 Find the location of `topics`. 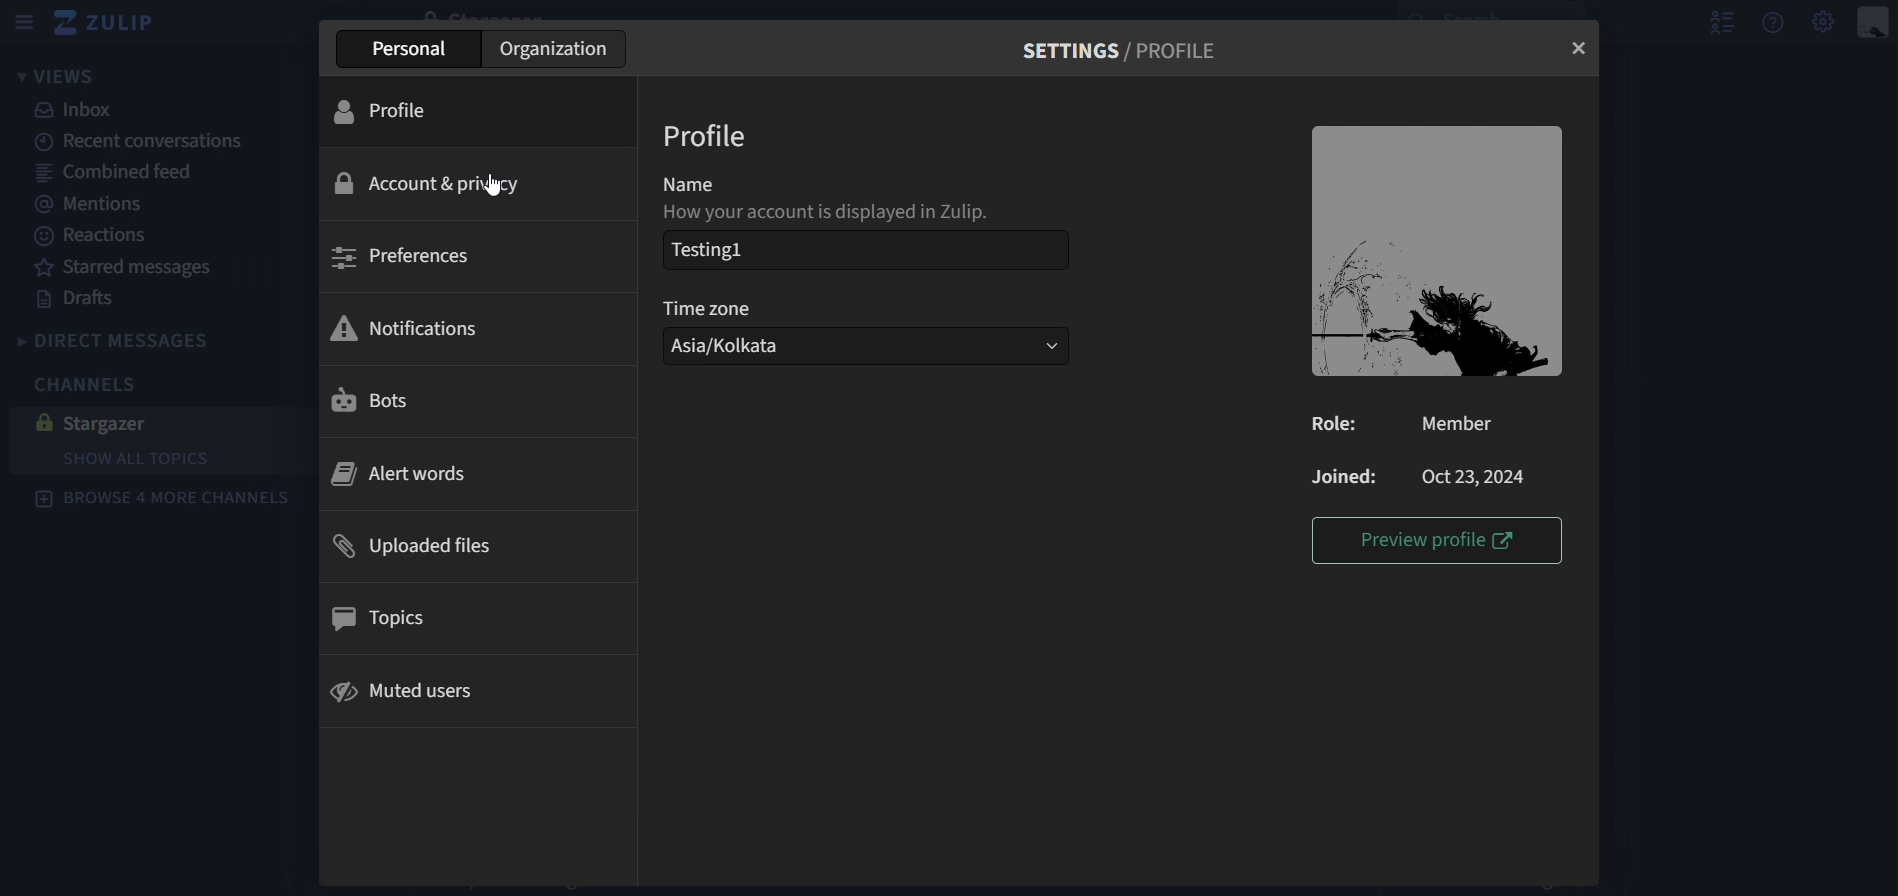

topics is located at coordinates (393, 620).